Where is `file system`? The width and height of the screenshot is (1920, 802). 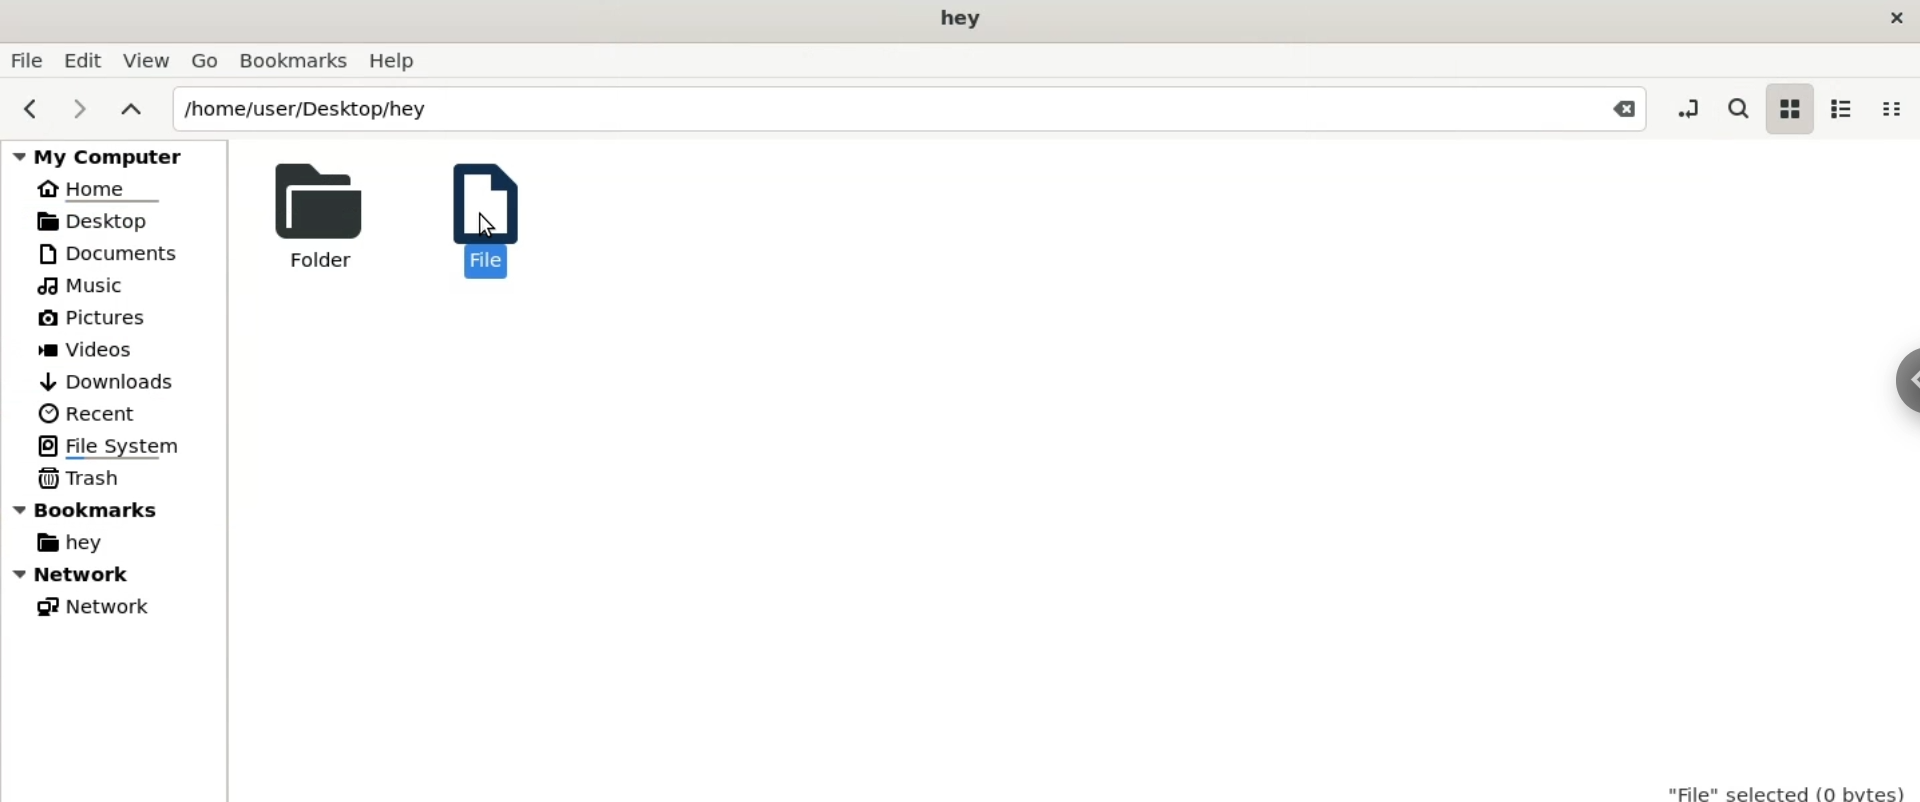 file system is located at coordinates (116, 447).